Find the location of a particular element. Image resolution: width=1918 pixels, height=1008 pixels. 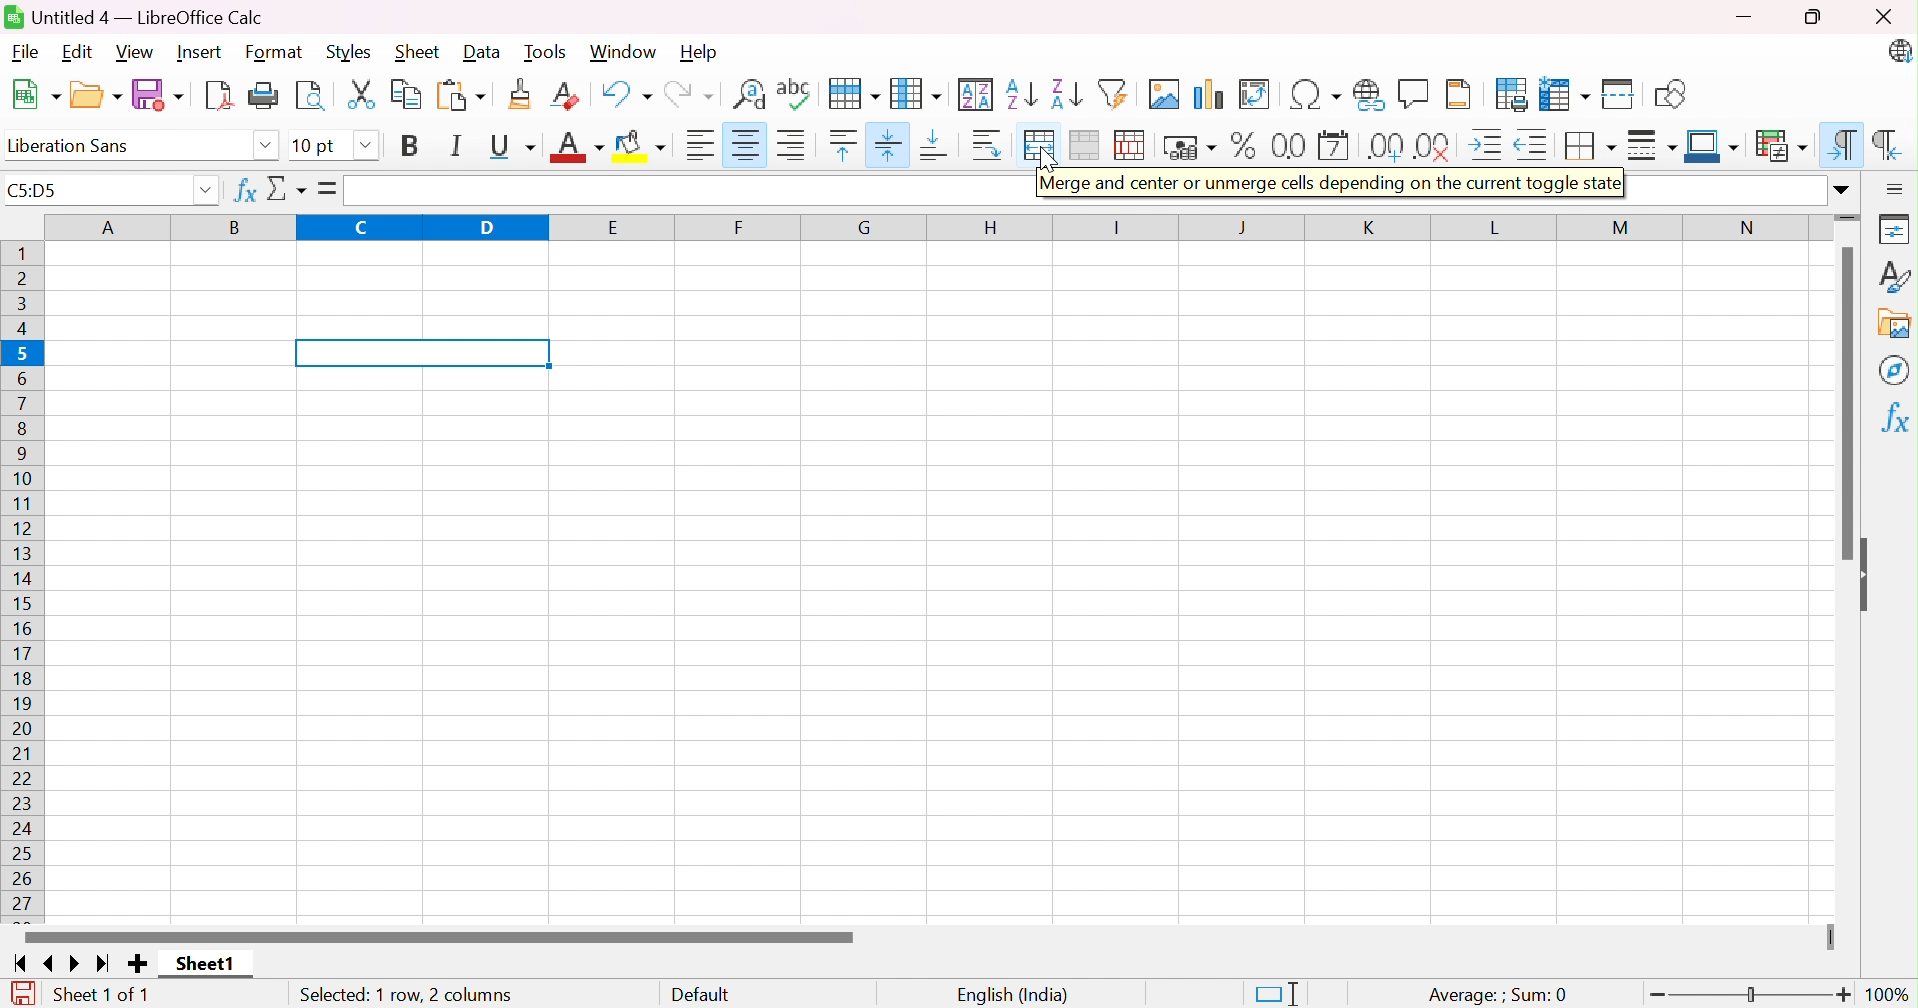

Format as Percent is located at coordinates (1240, 147).